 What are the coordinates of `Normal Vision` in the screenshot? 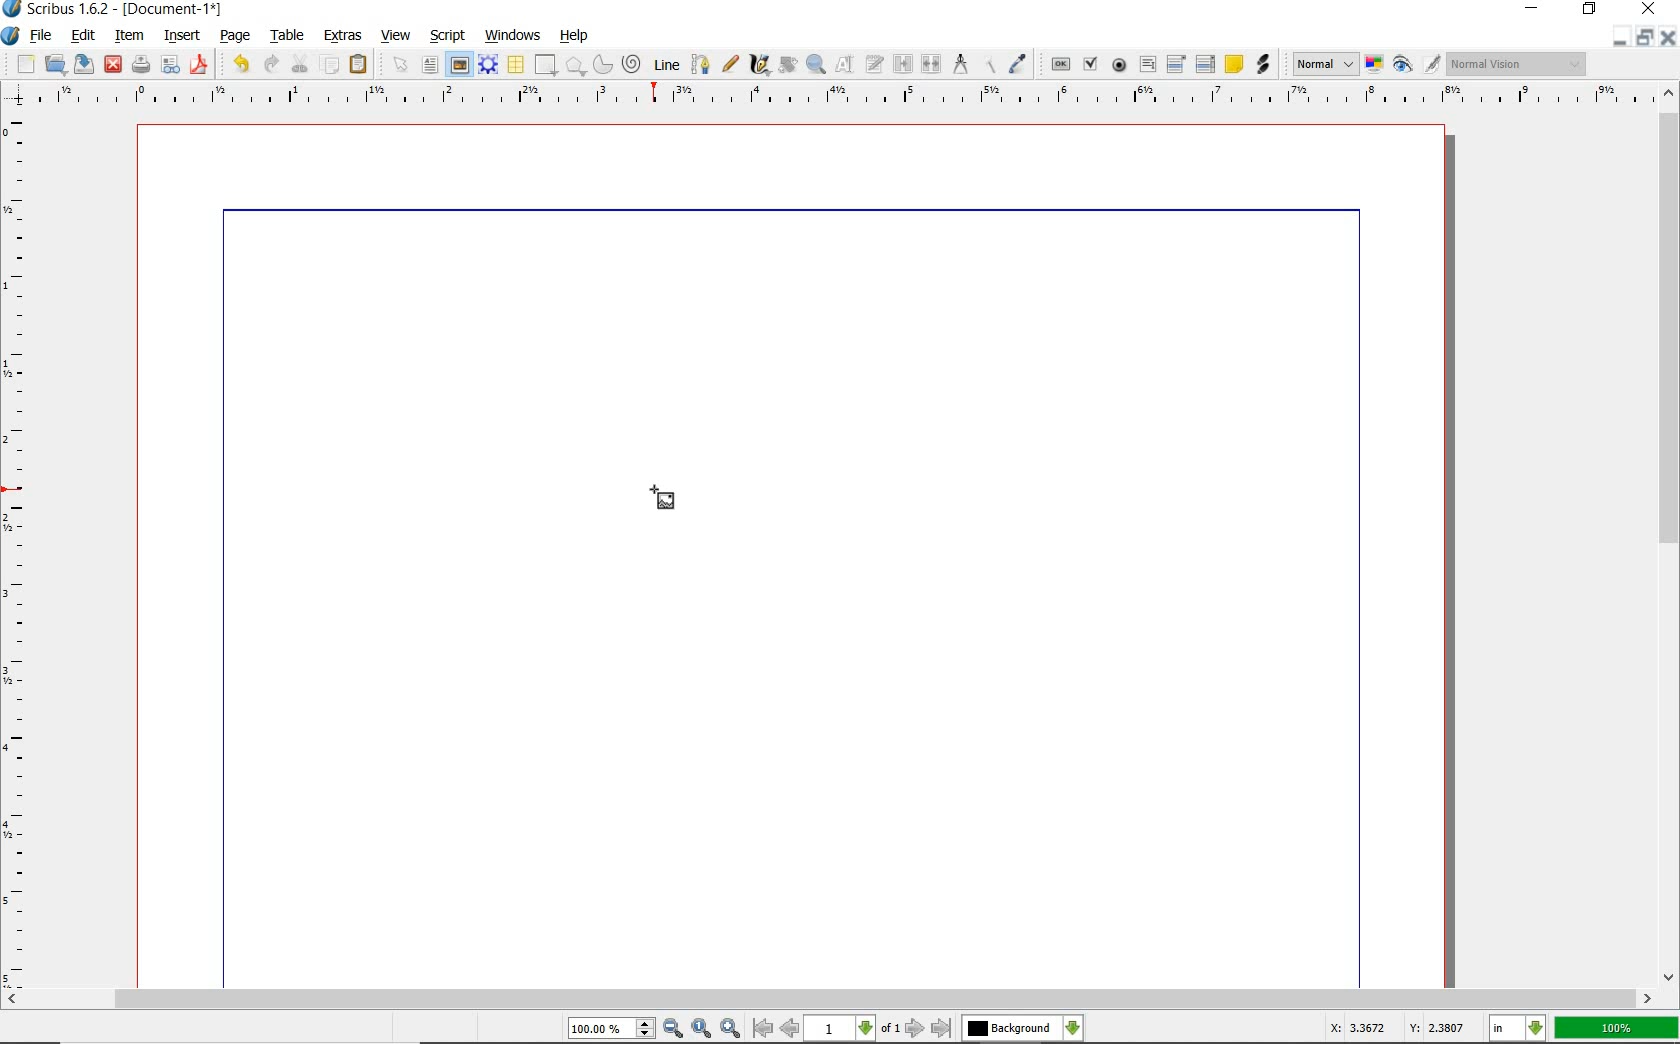 It's located at (1515, 63).